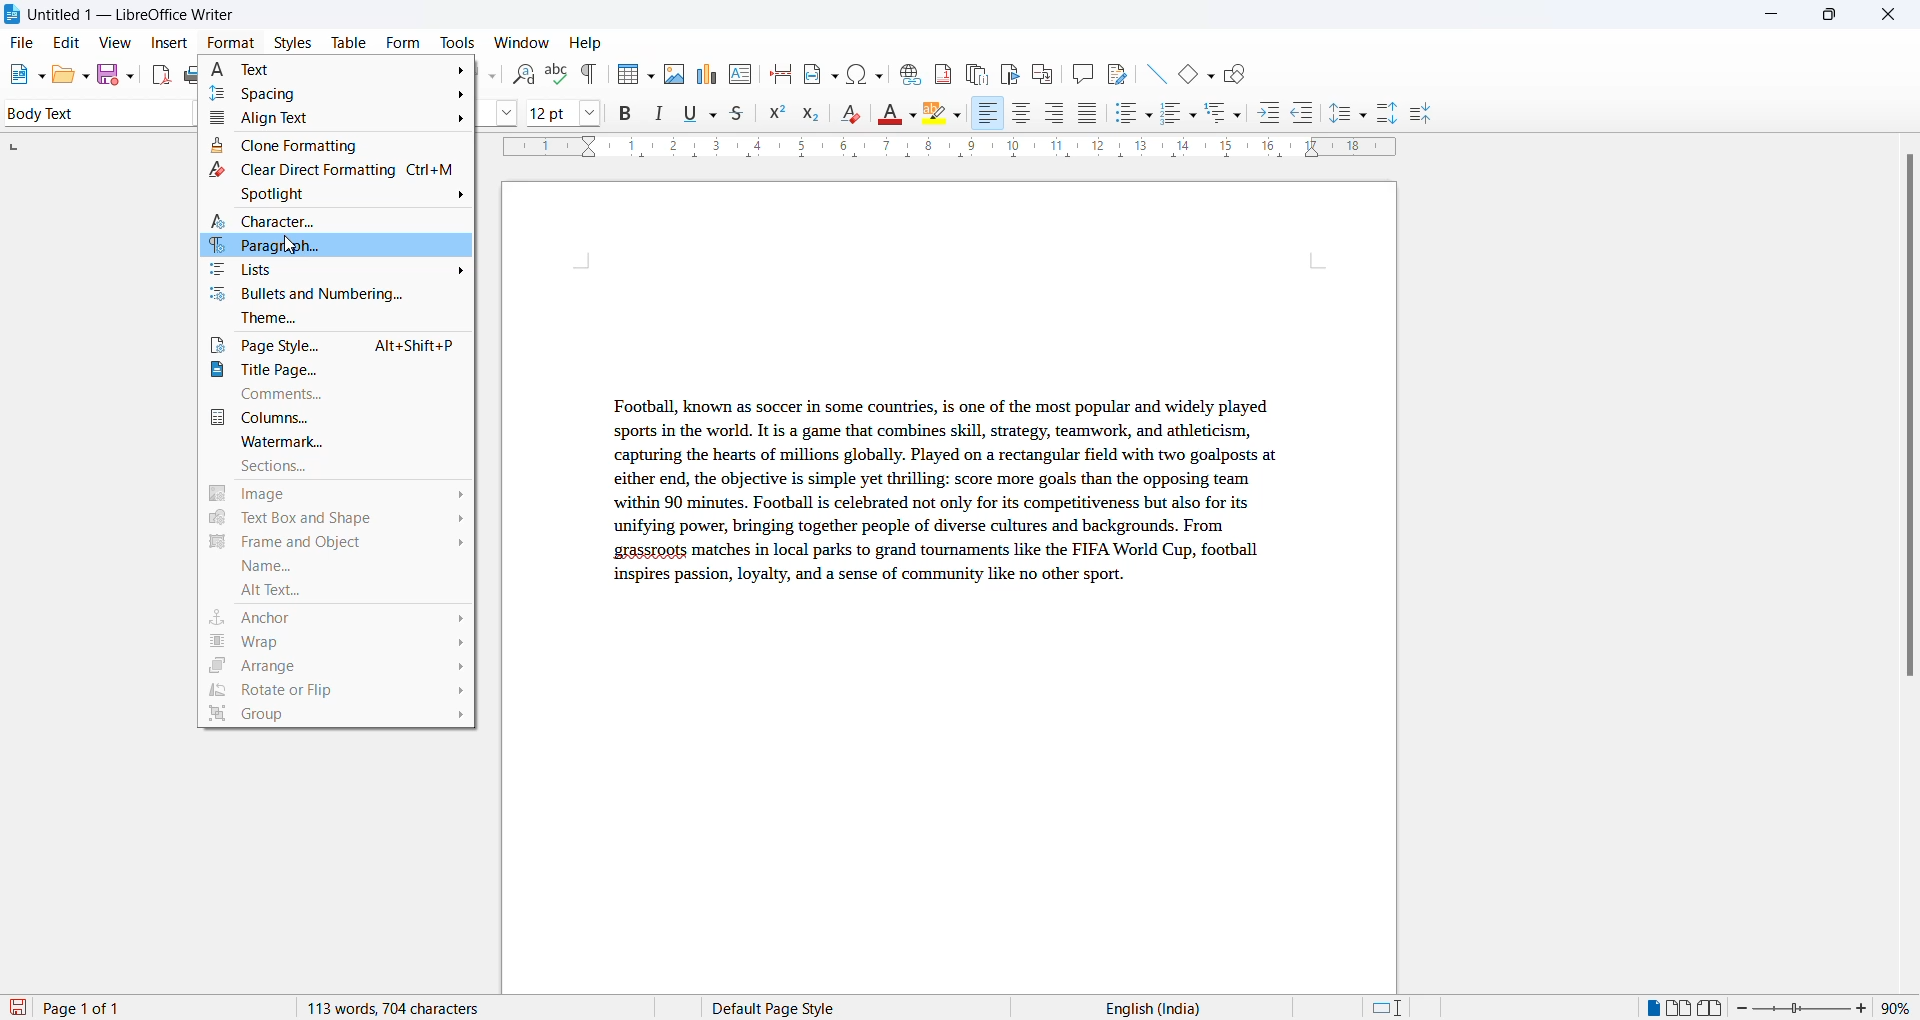 The height and width of the screenshot is (1020, 1920). I want to click on character, so click(340, 222).